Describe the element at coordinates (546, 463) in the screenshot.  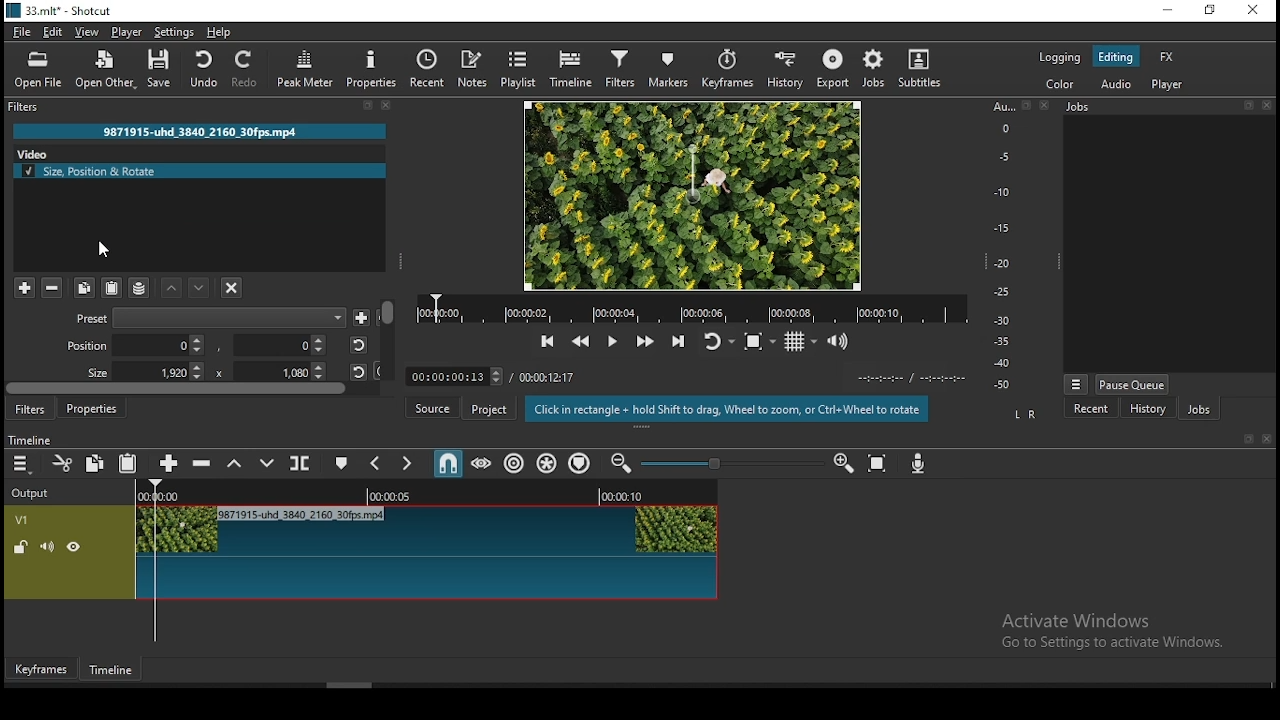
I see `ripple all tracks` at that location.